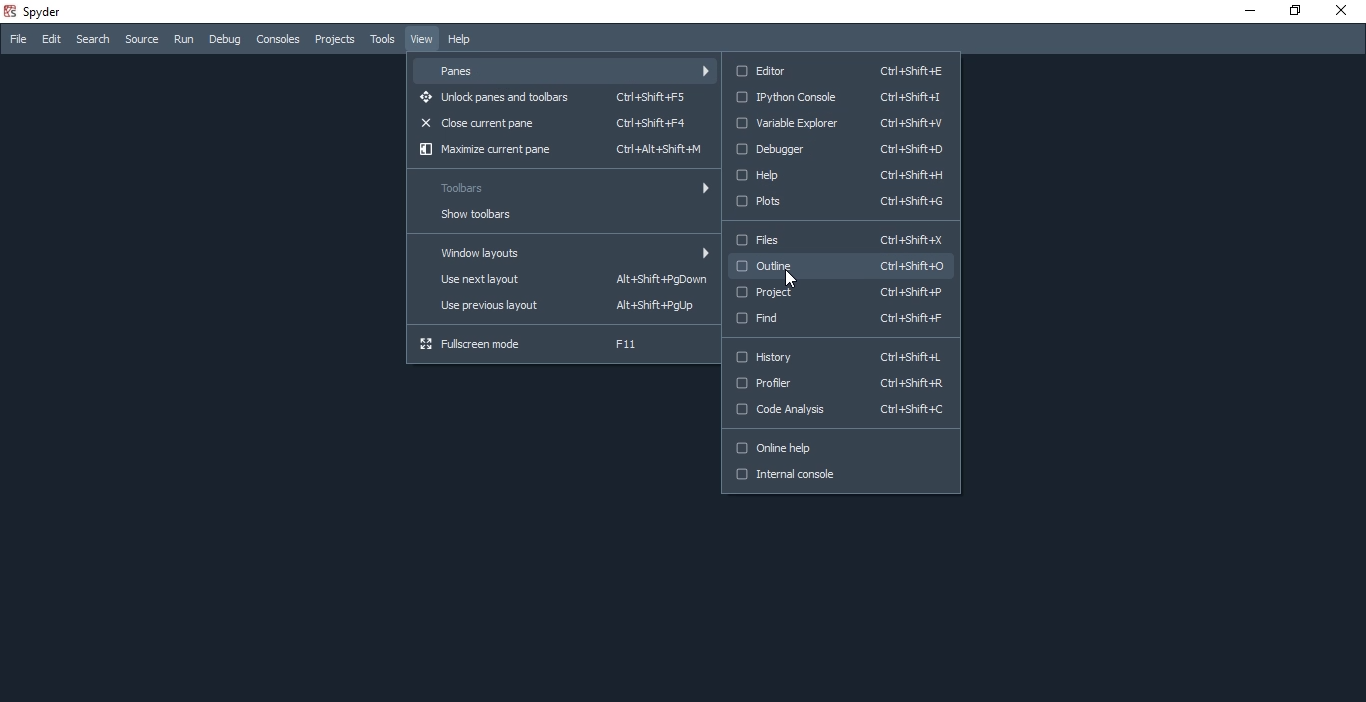 The width and height of the screenshot is (1366, 702). I want to click on Search, so click(92, 40).